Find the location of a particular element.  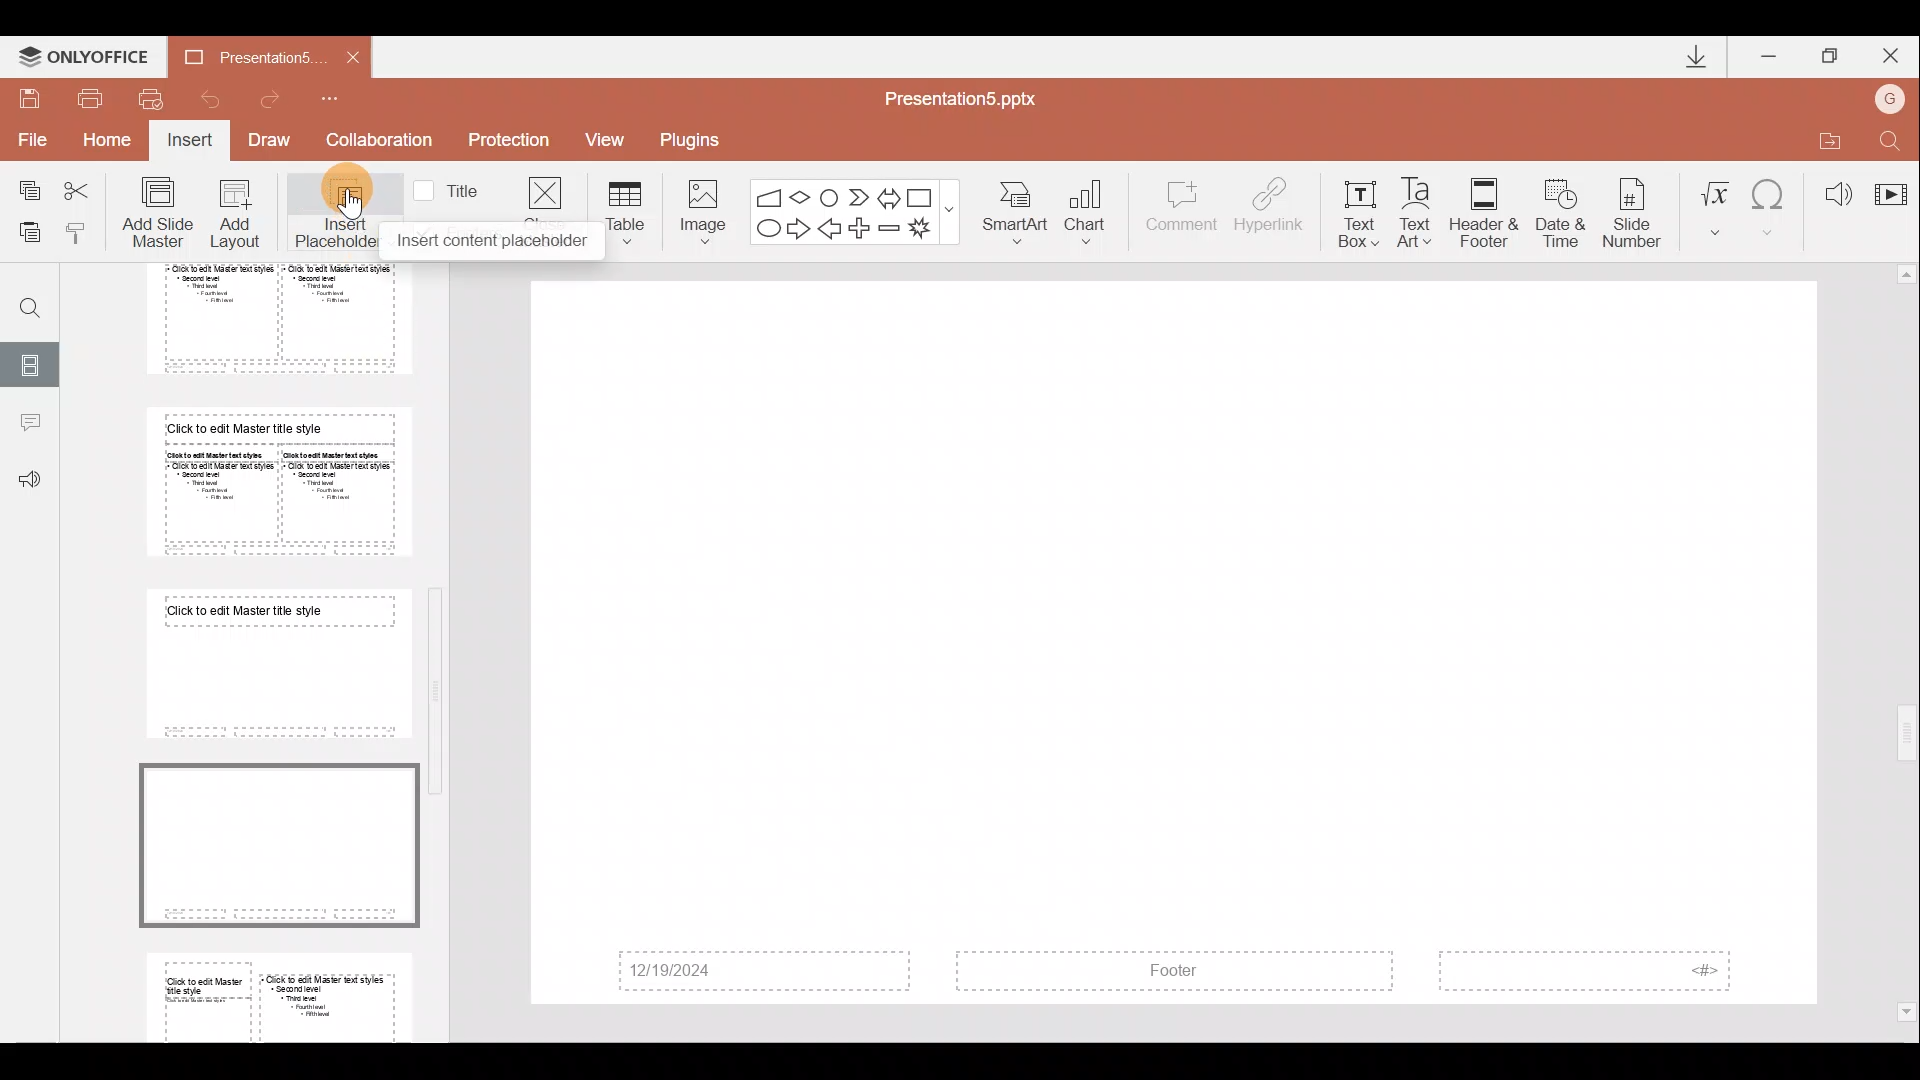

Symbol is located at coordinates (1771, 205).